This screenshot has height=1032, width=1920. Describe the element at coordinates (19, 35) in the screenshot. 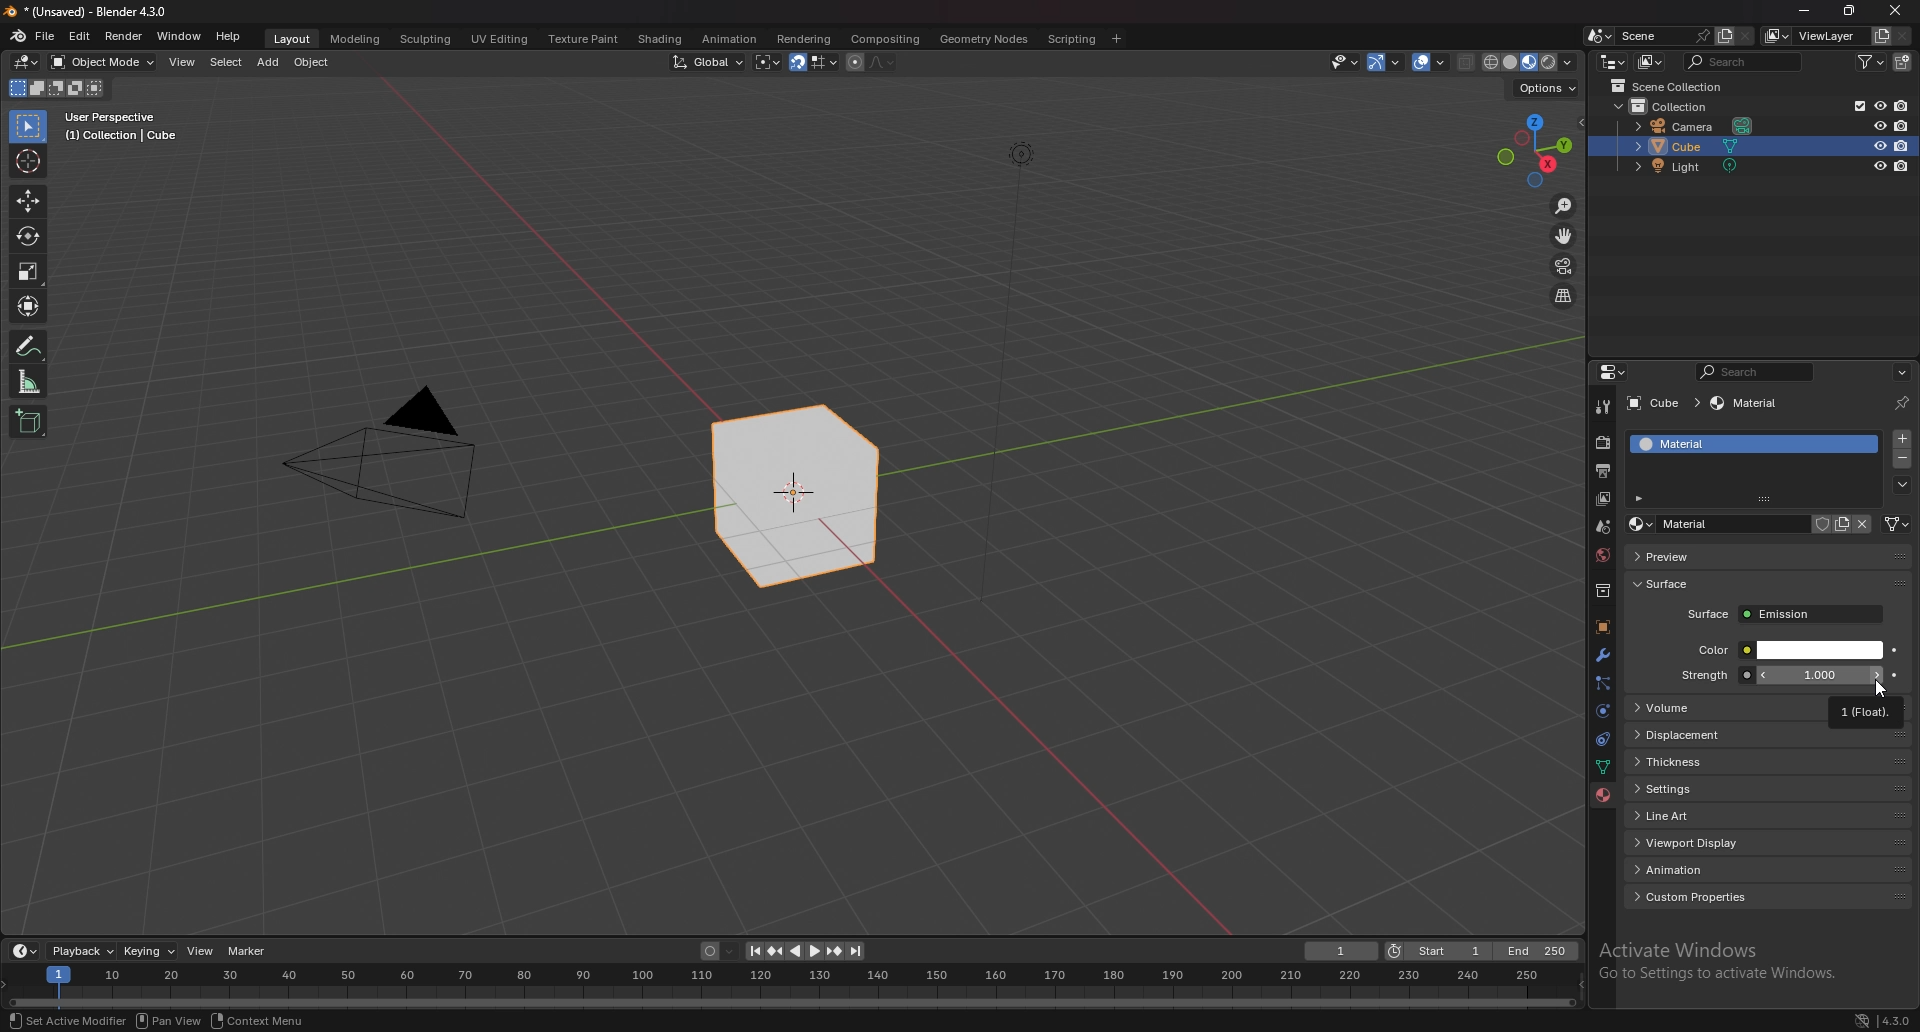

I see `blender` at that location.